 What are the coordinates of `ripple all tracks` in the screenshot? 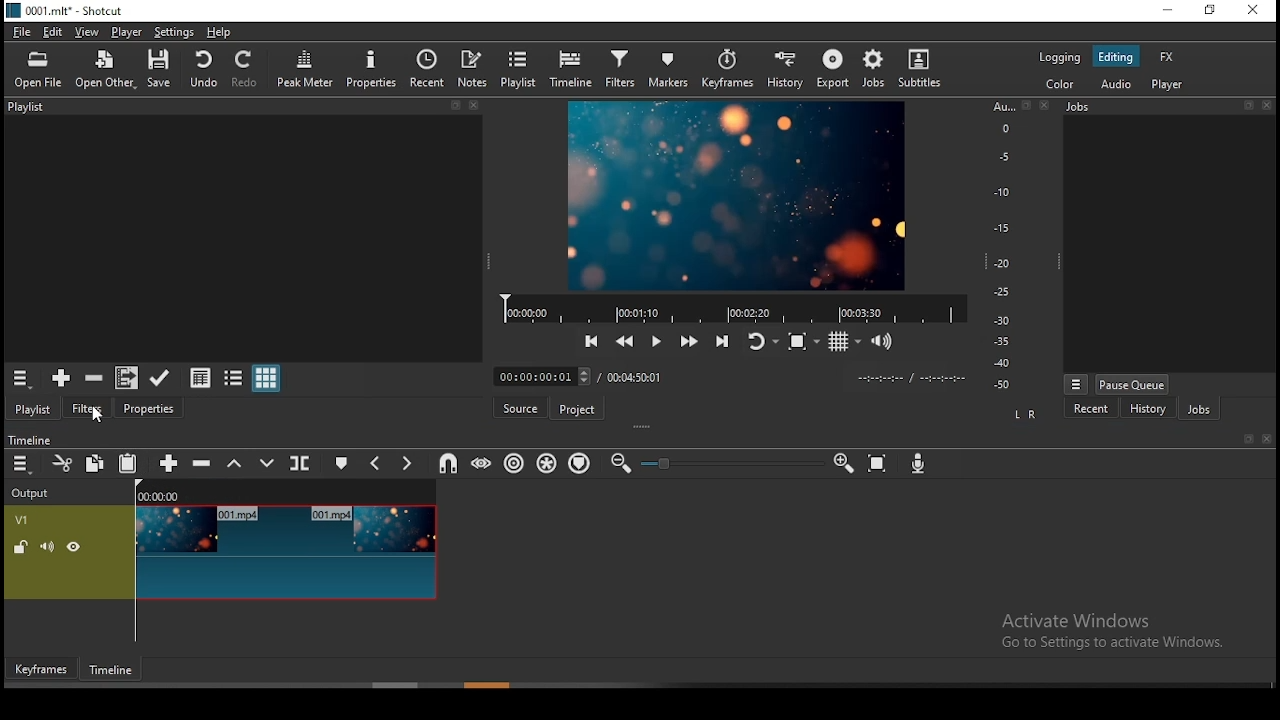 It's located at (549, 463).